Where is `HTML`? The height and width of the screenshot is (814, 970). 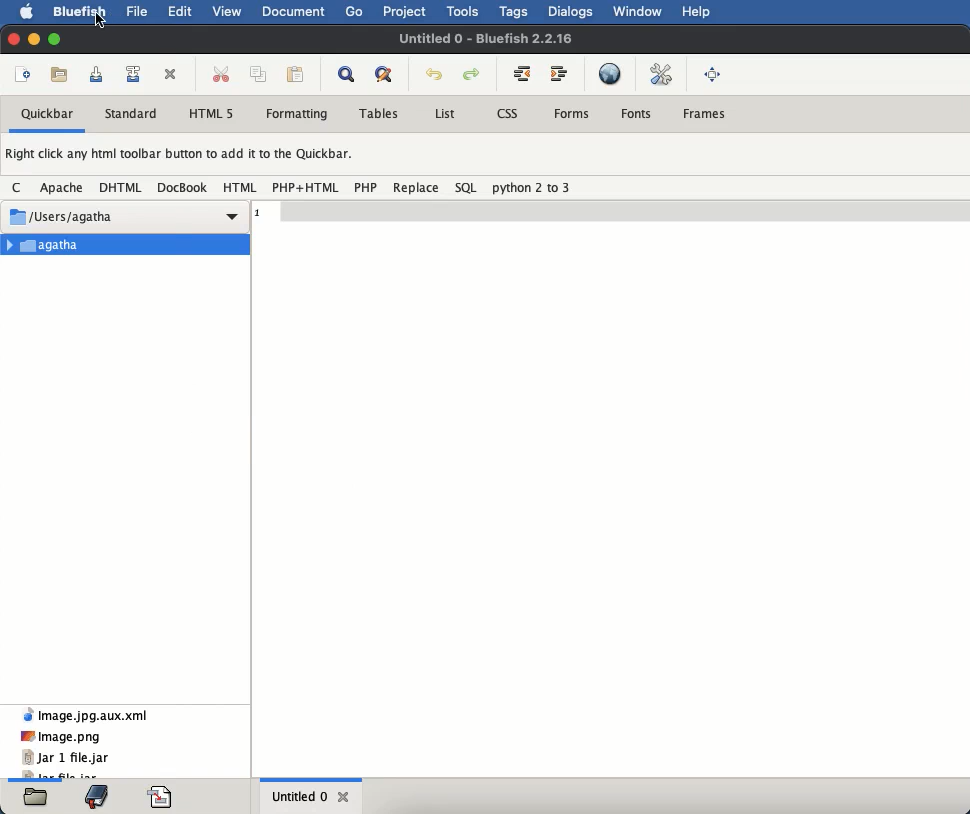 HTML is located at coordinates (242, 187).